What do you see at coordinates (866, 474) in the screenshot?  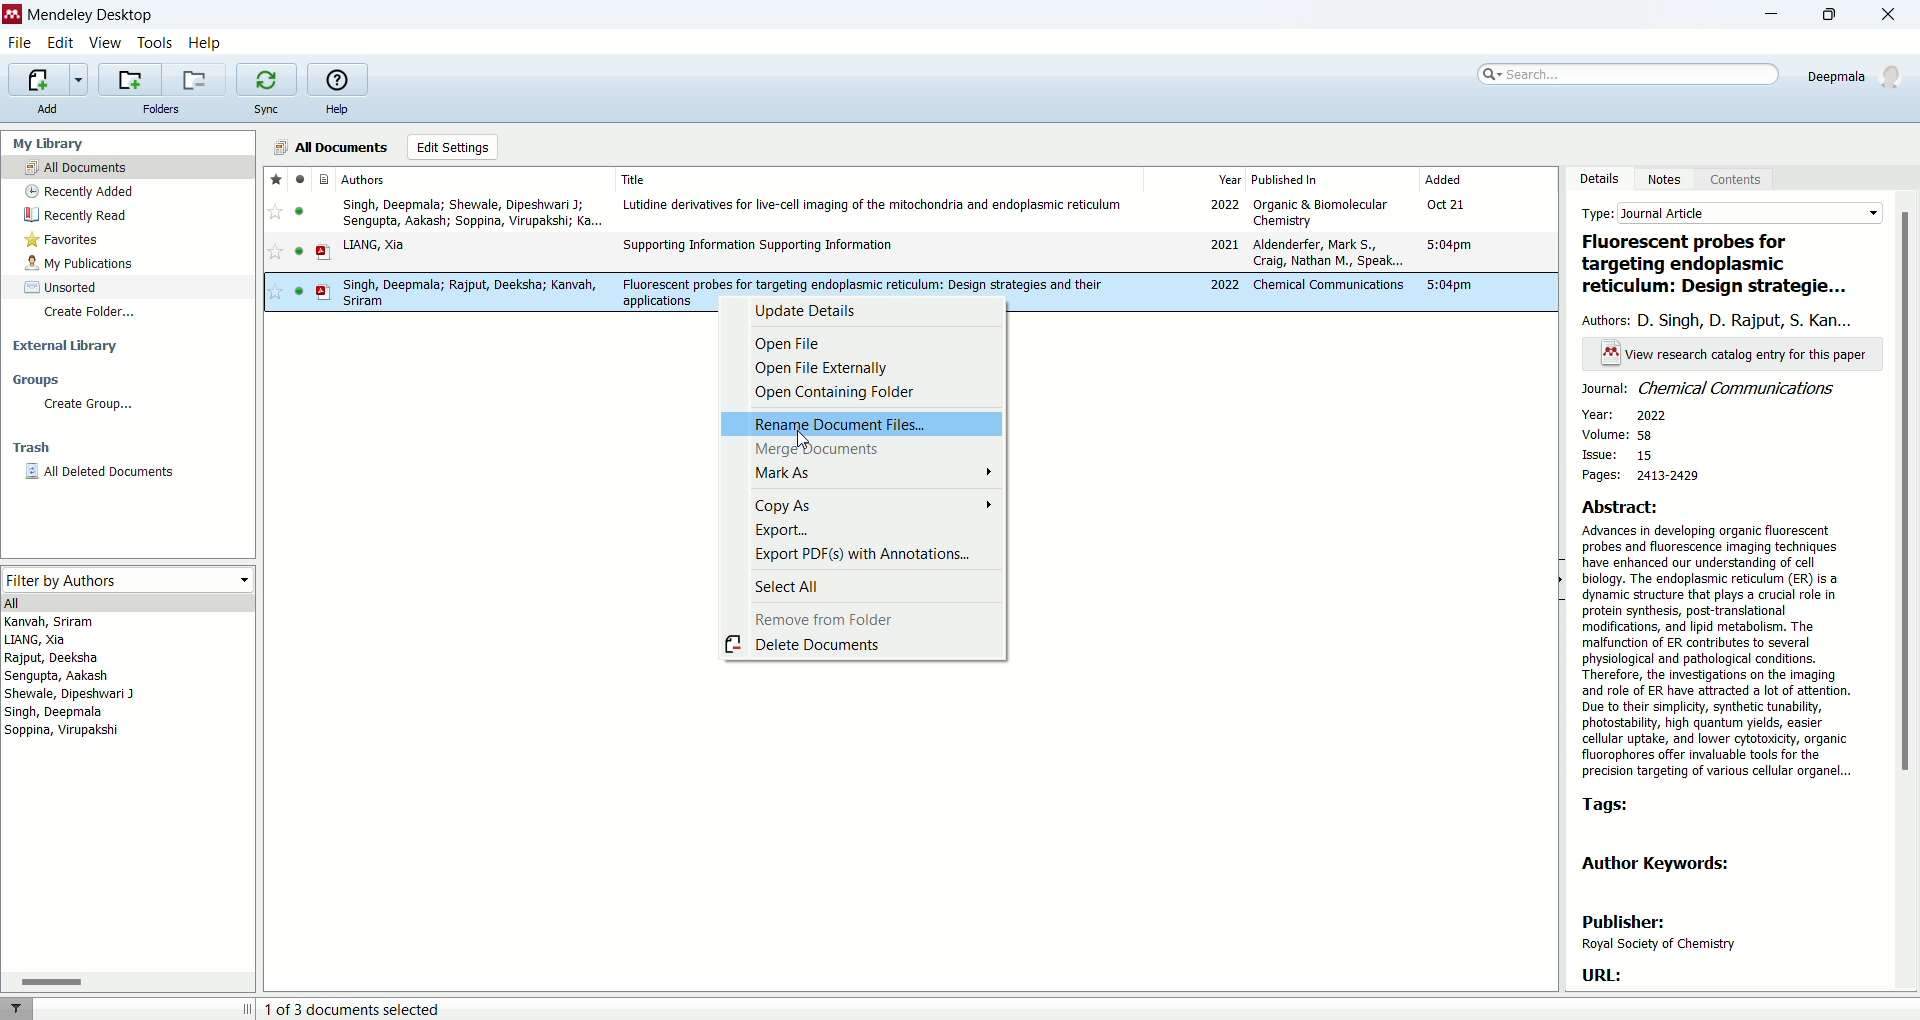 I see `mark as` at bounding box center [866, 474].